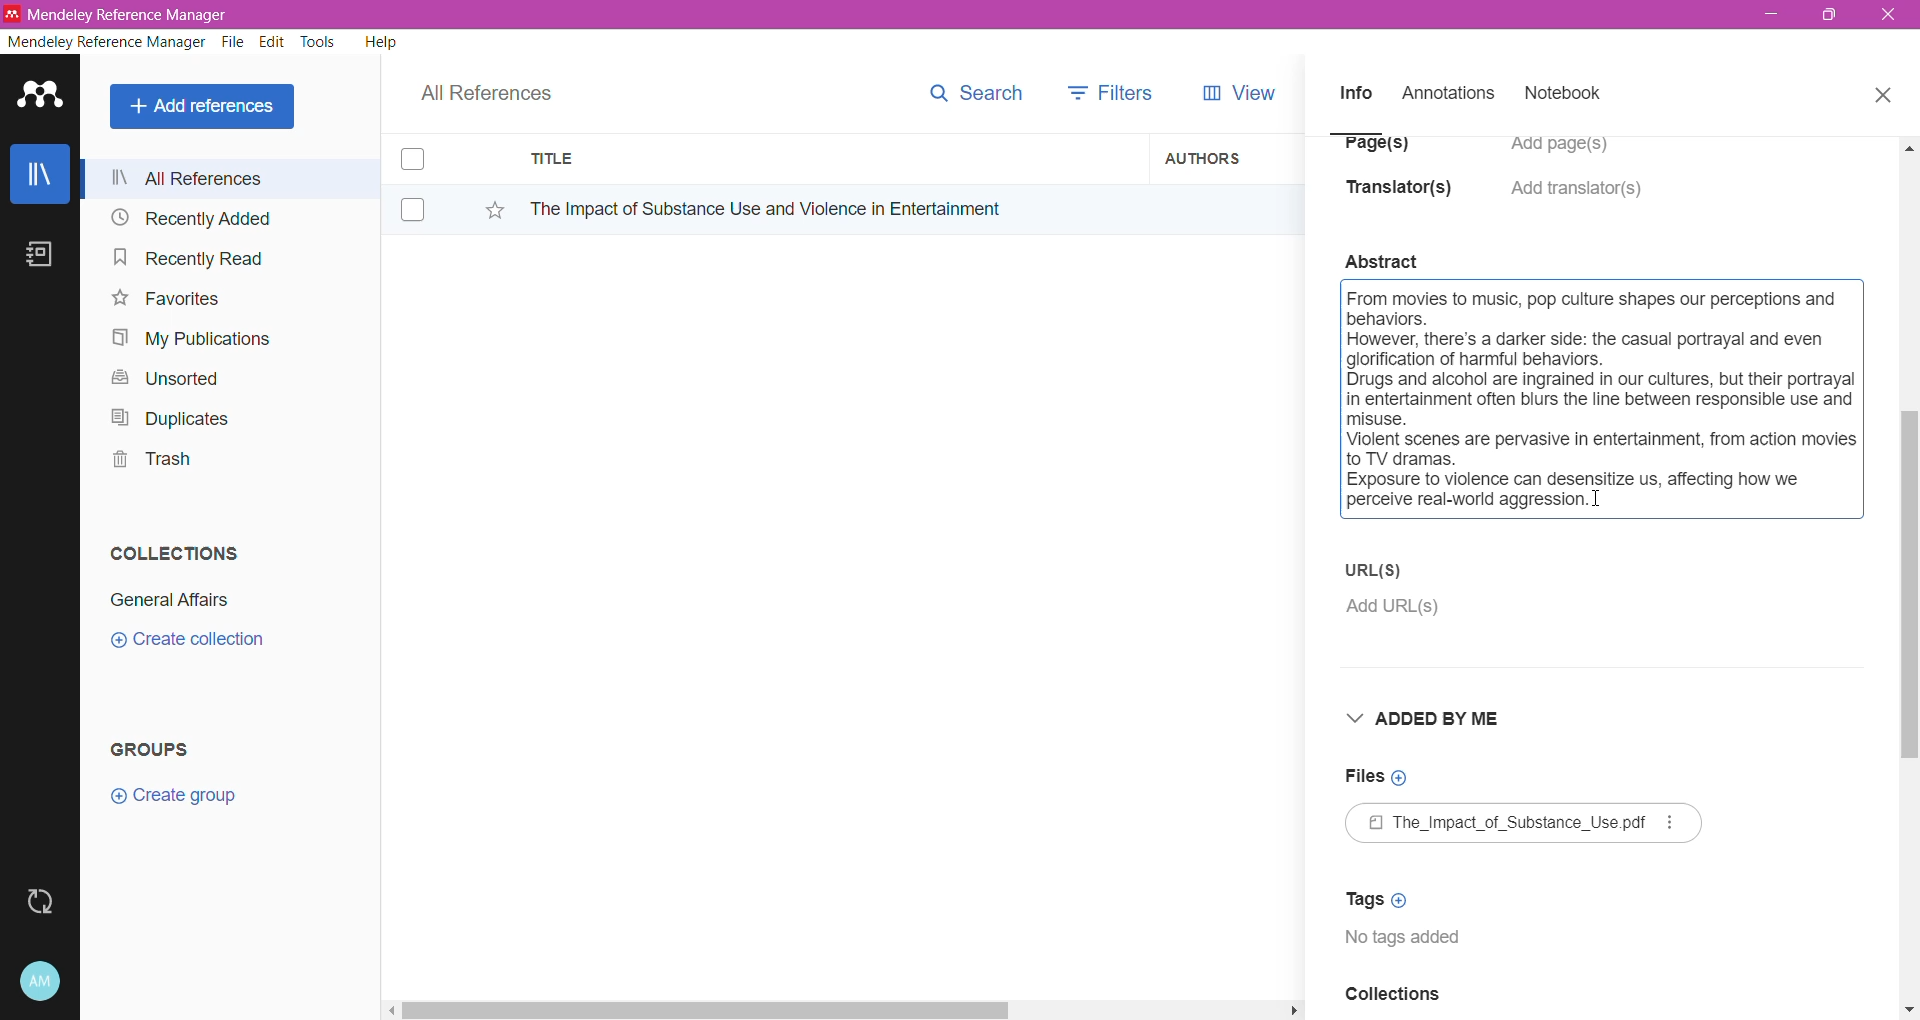 Image resolution: width=1920 pixels, height=1020 pixels. I want to click on My Publications, so click(189, 339).